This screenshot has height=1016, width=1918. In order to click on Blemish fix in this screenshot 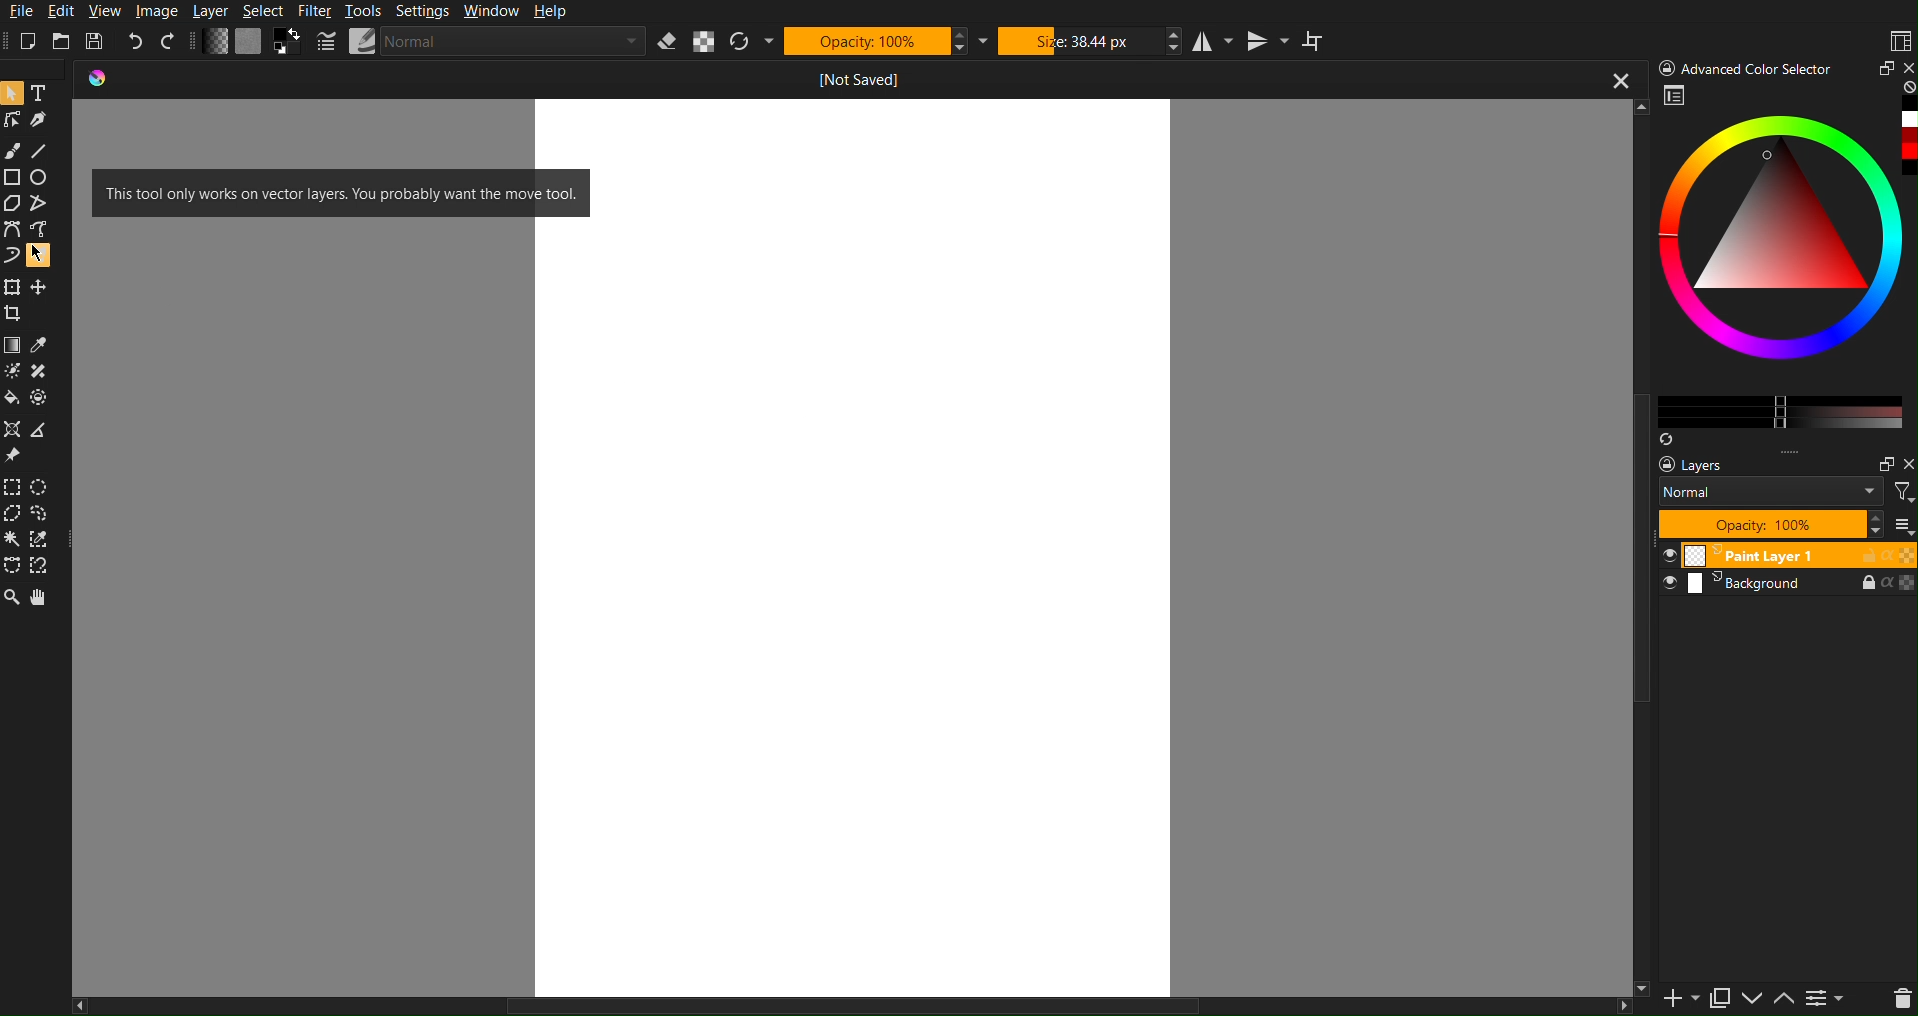, I will do `click(44, 373)`.